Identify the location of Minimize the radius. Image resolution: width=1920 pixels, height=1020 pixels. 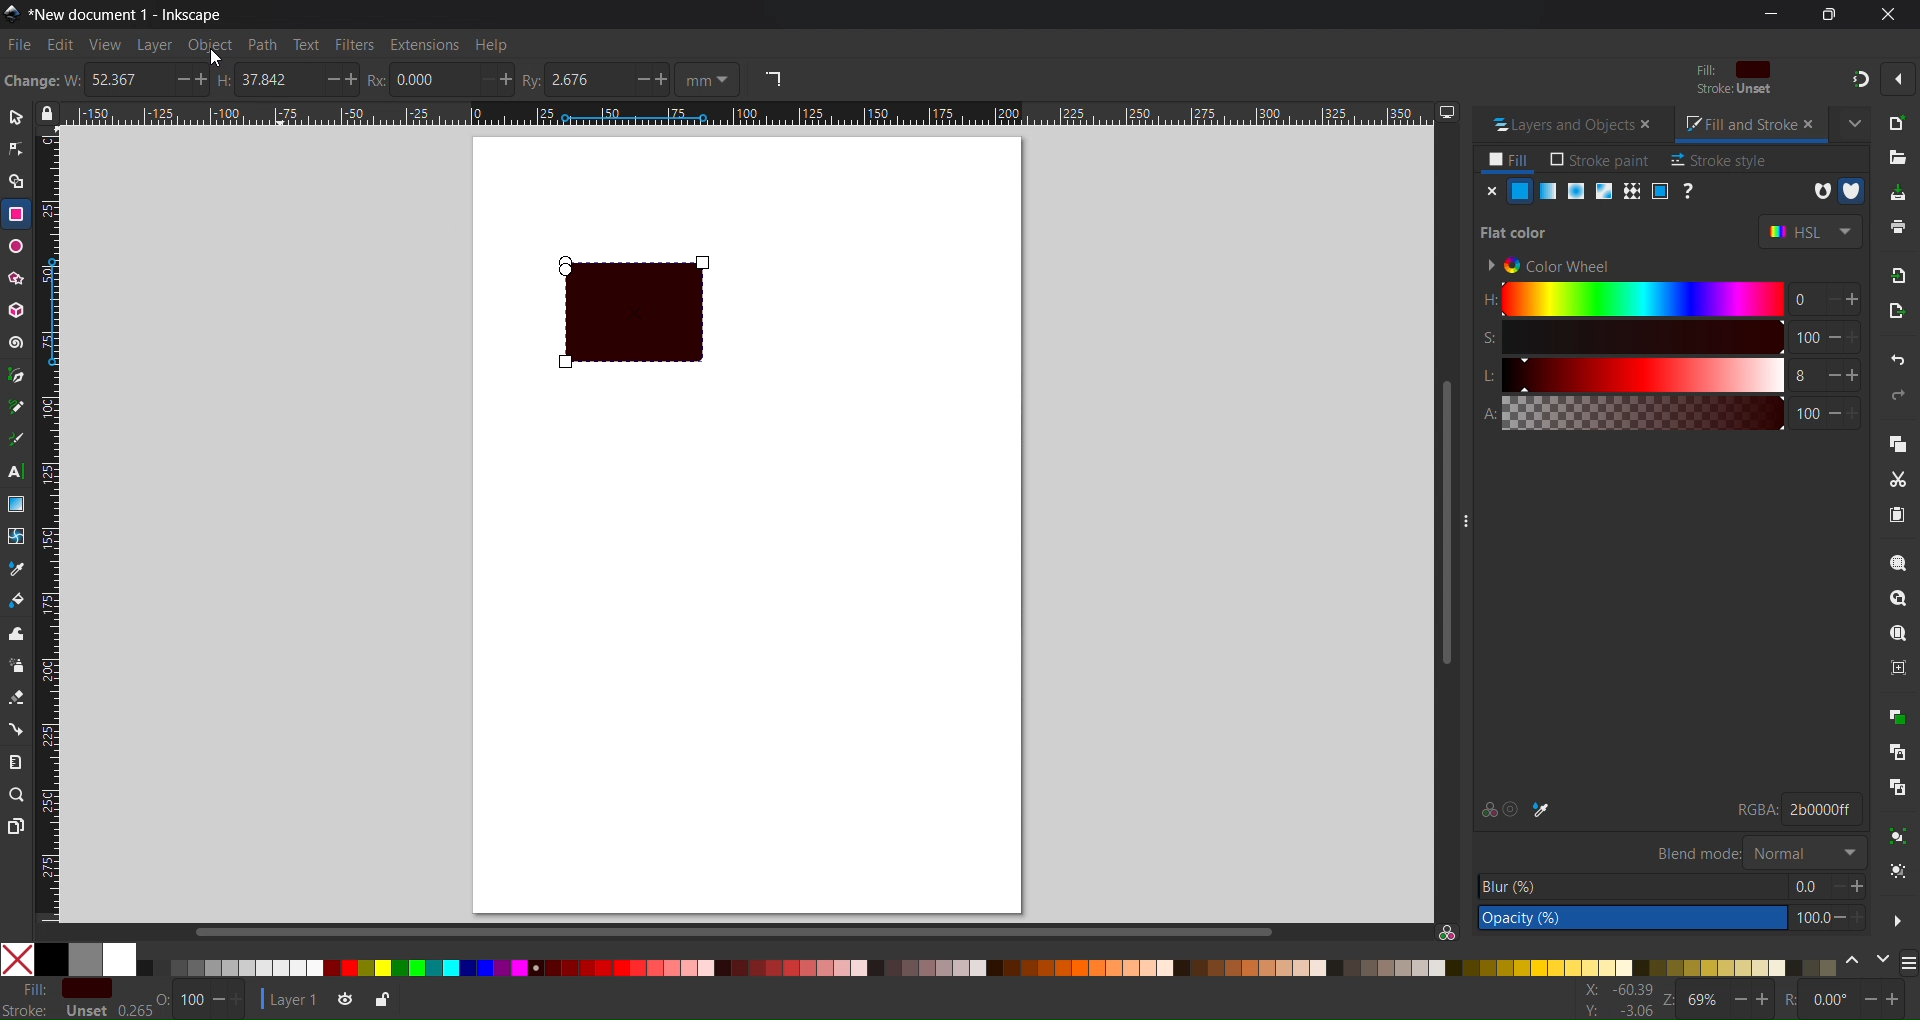
(482, 79).